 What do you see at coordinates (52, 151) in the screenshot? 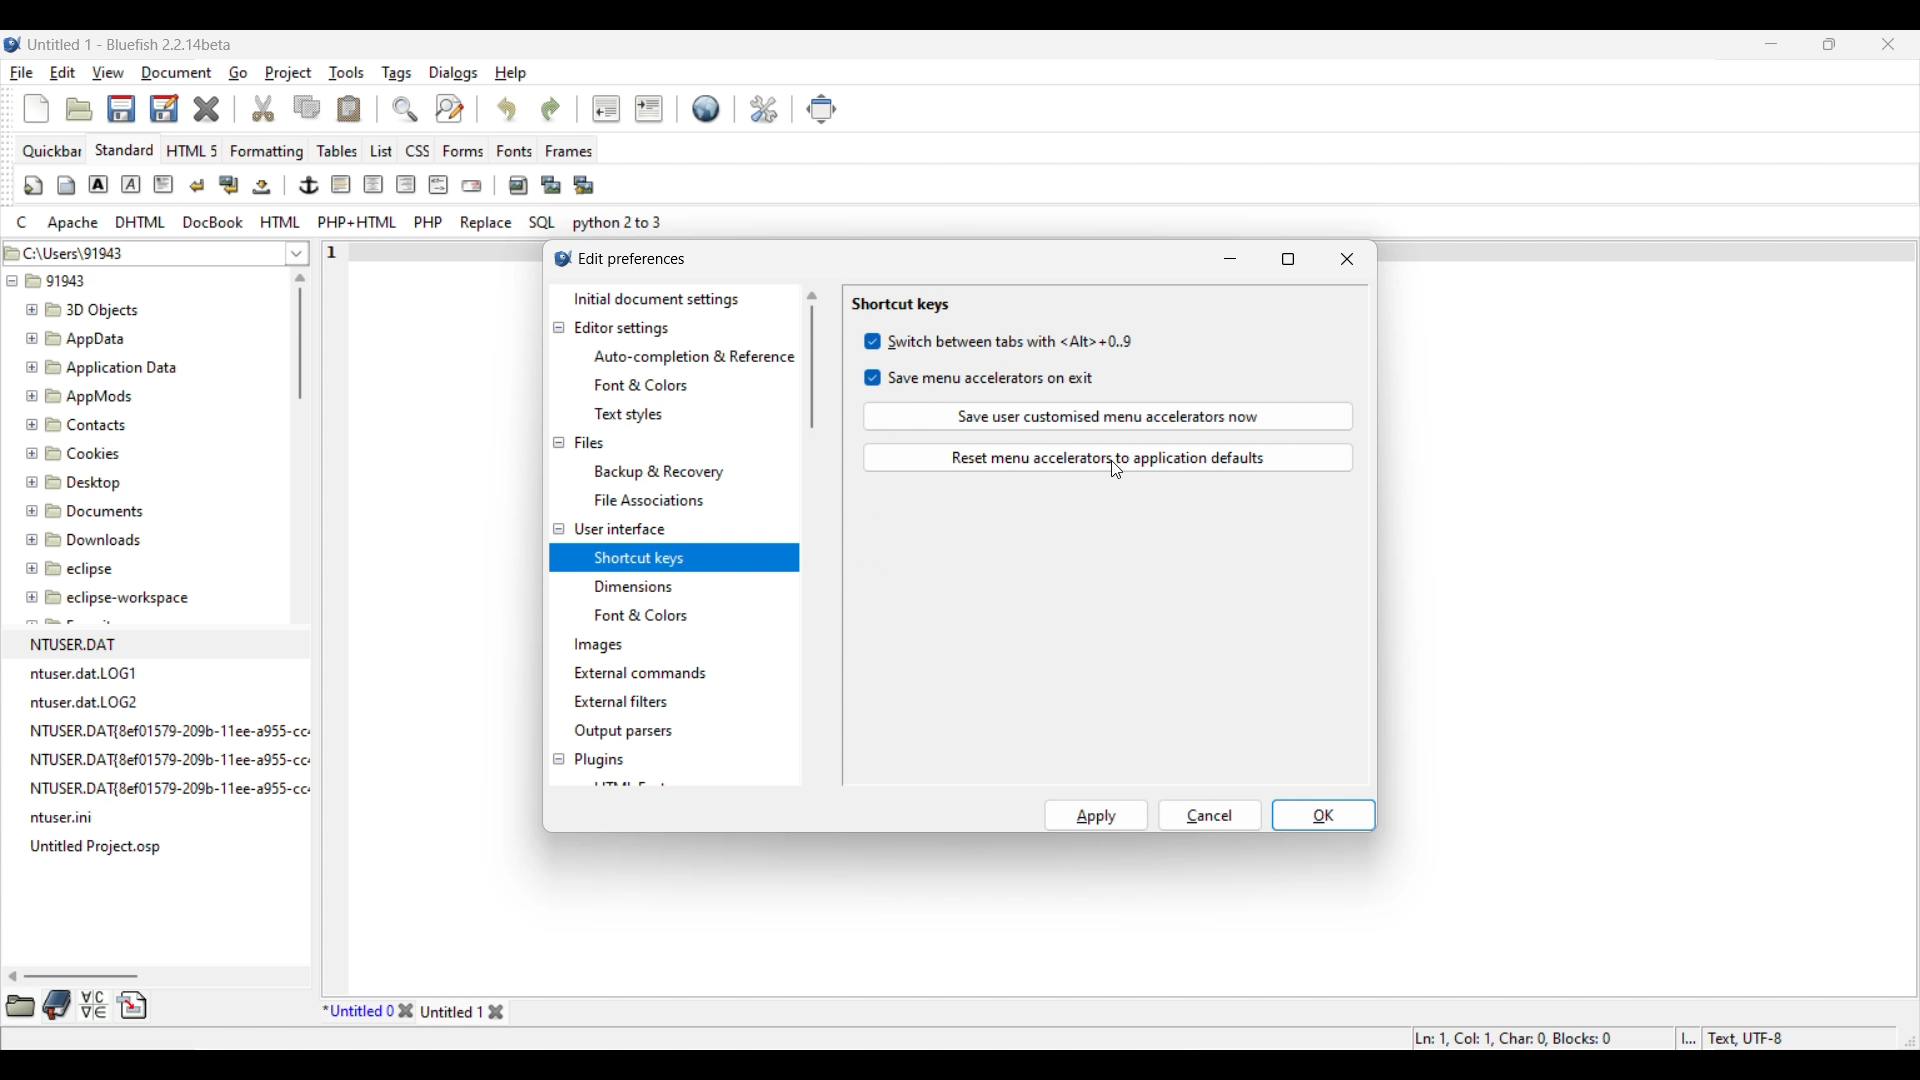
I see `Quickbar` at bounding box center [52, 151].